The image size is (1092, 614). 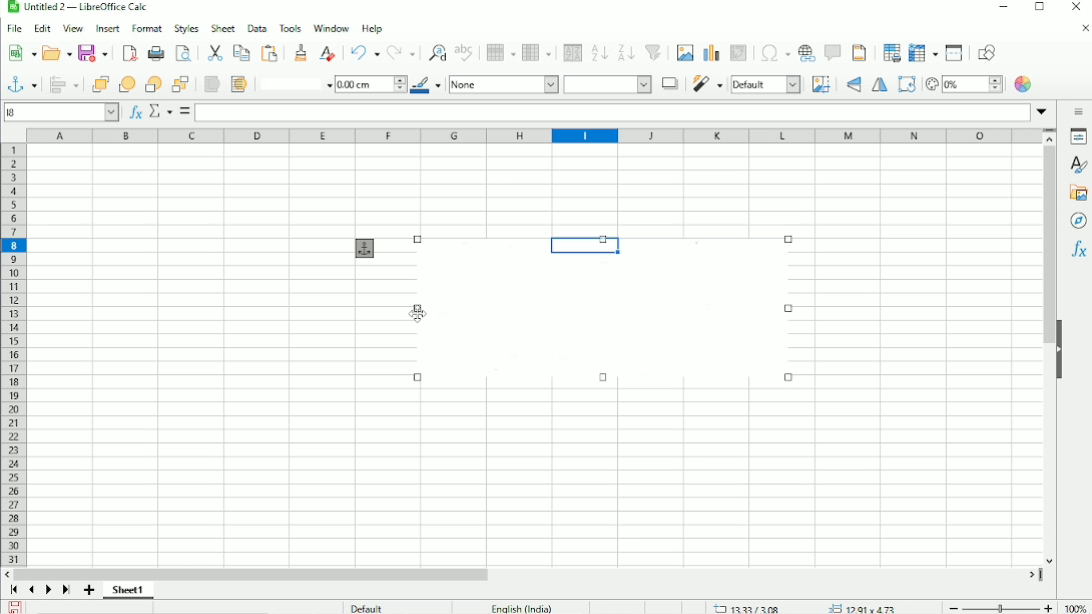 What do you see at coordinates (888, 53) in the screenshot?
I see `Define print area` at bounding box center [888, 53].